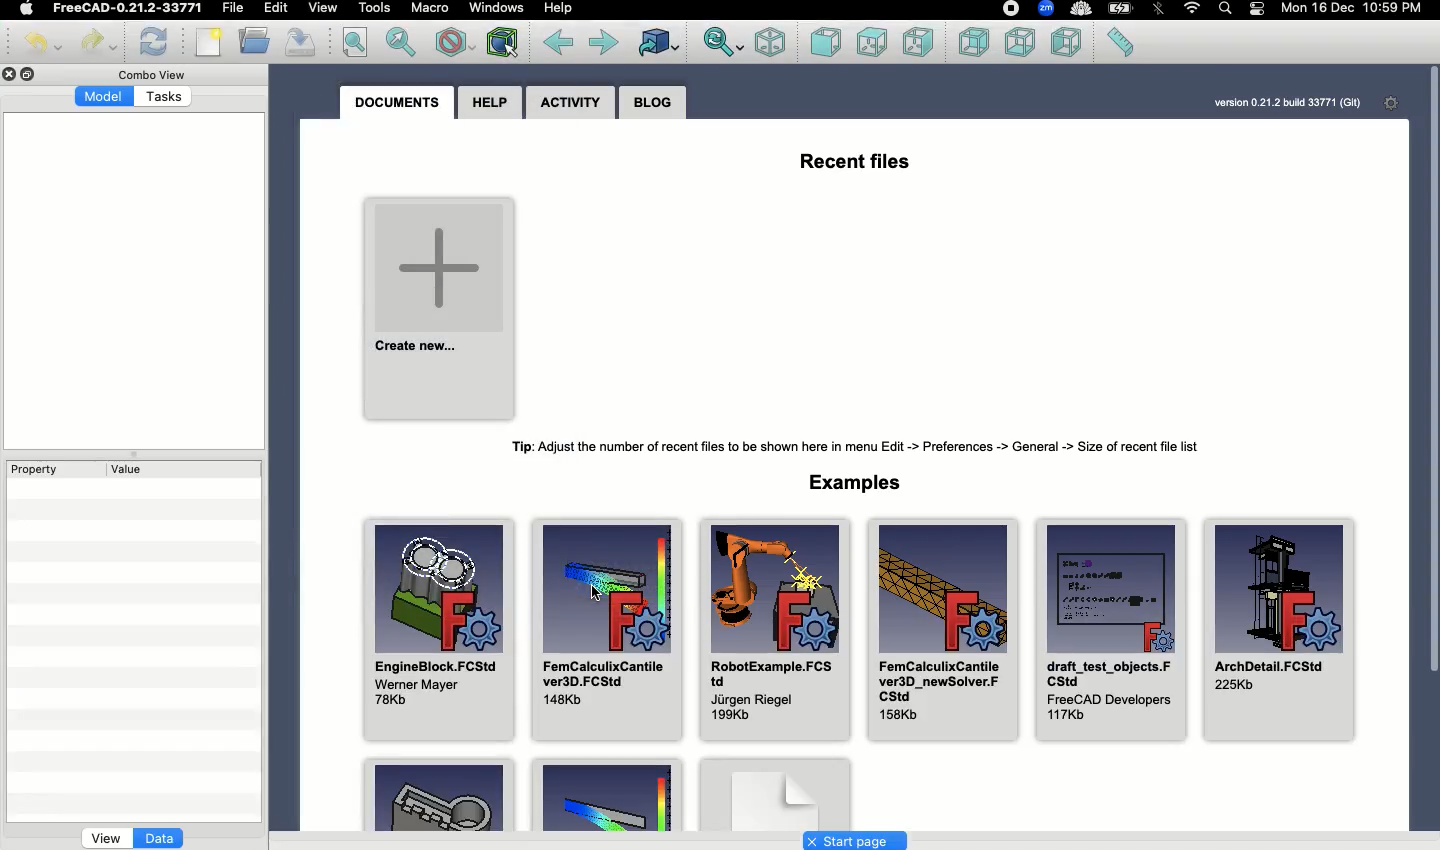 The height and width of the screenshot is (850, 1440). What do you see at coordinates (438, 307) in the screenshot?
I see `Create new` at bounding box center [438, 307].